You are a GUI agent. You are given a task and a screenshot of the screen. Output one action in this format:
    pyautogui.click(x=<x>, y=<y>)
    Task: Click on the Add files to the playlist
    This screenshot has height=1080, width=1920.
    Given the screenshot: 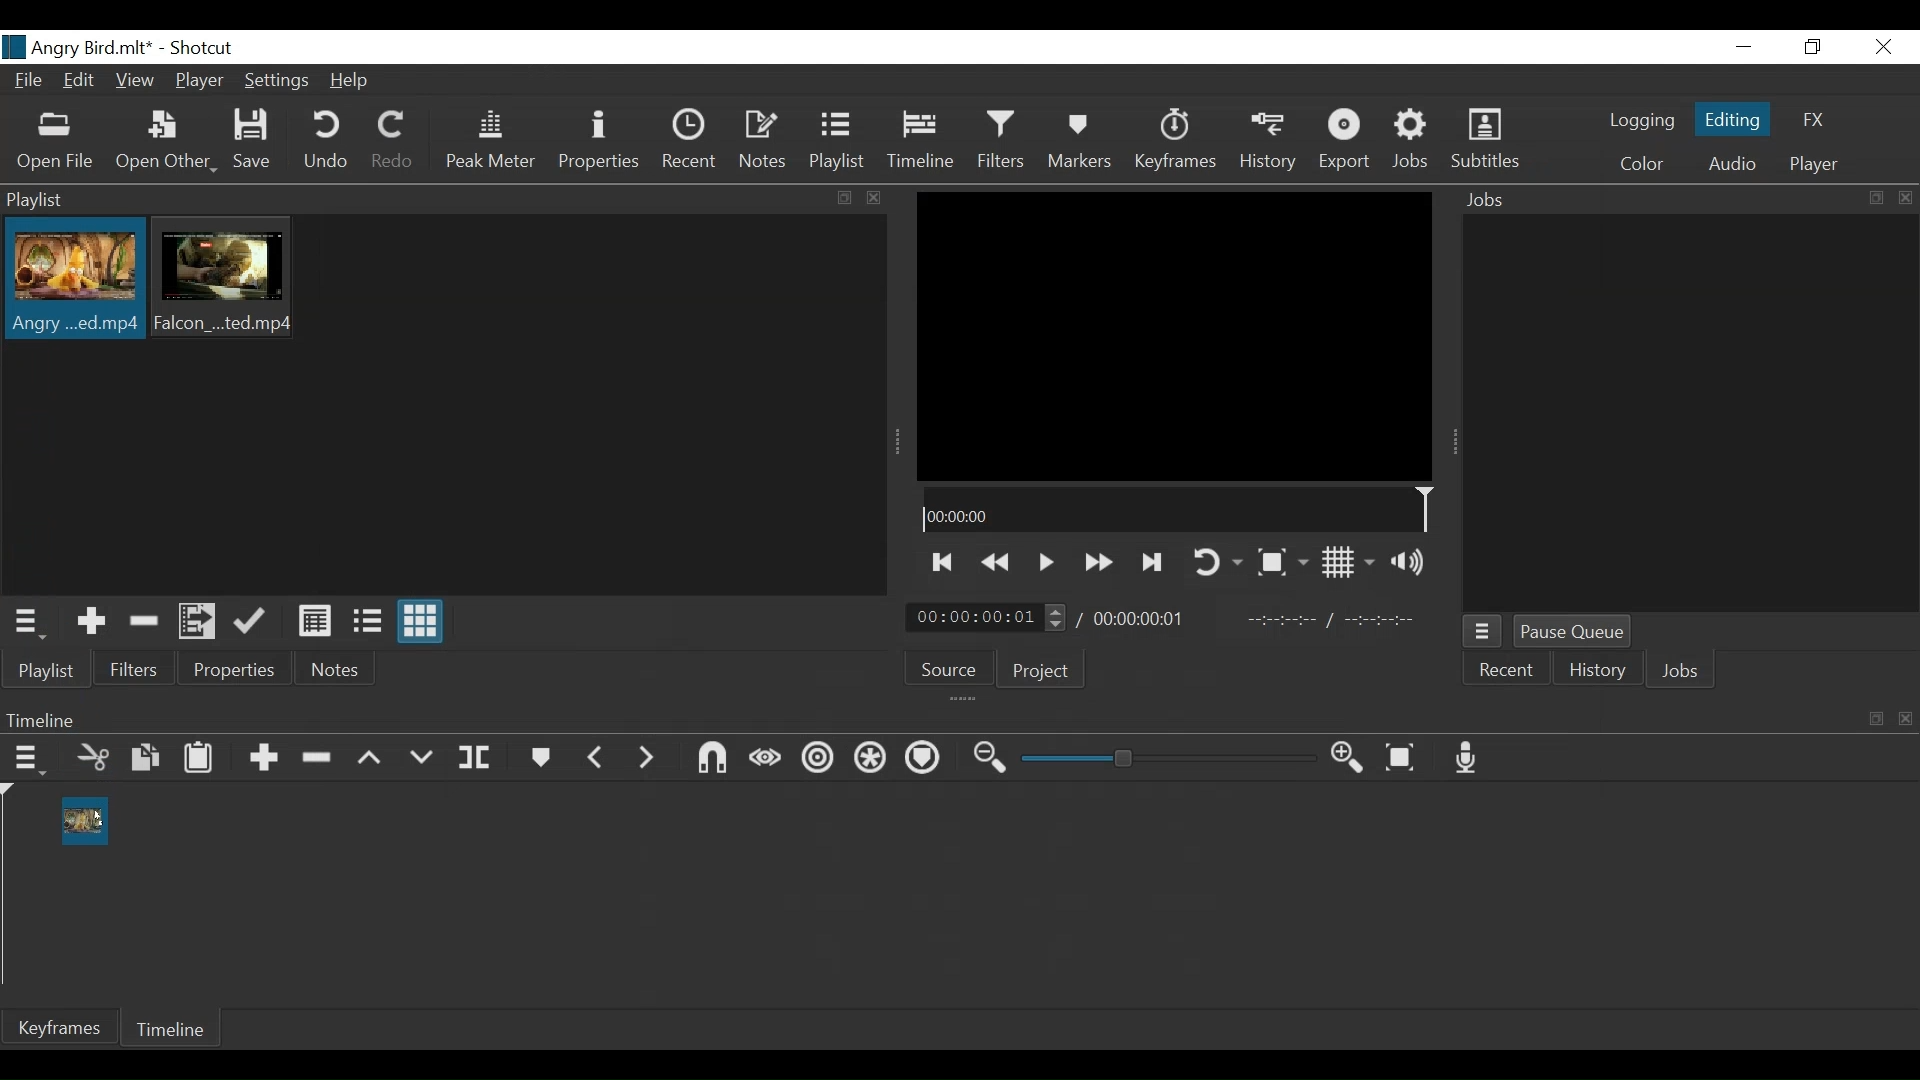 What is the action you would take?
    pyautogui.click(x=199, y=621)
    